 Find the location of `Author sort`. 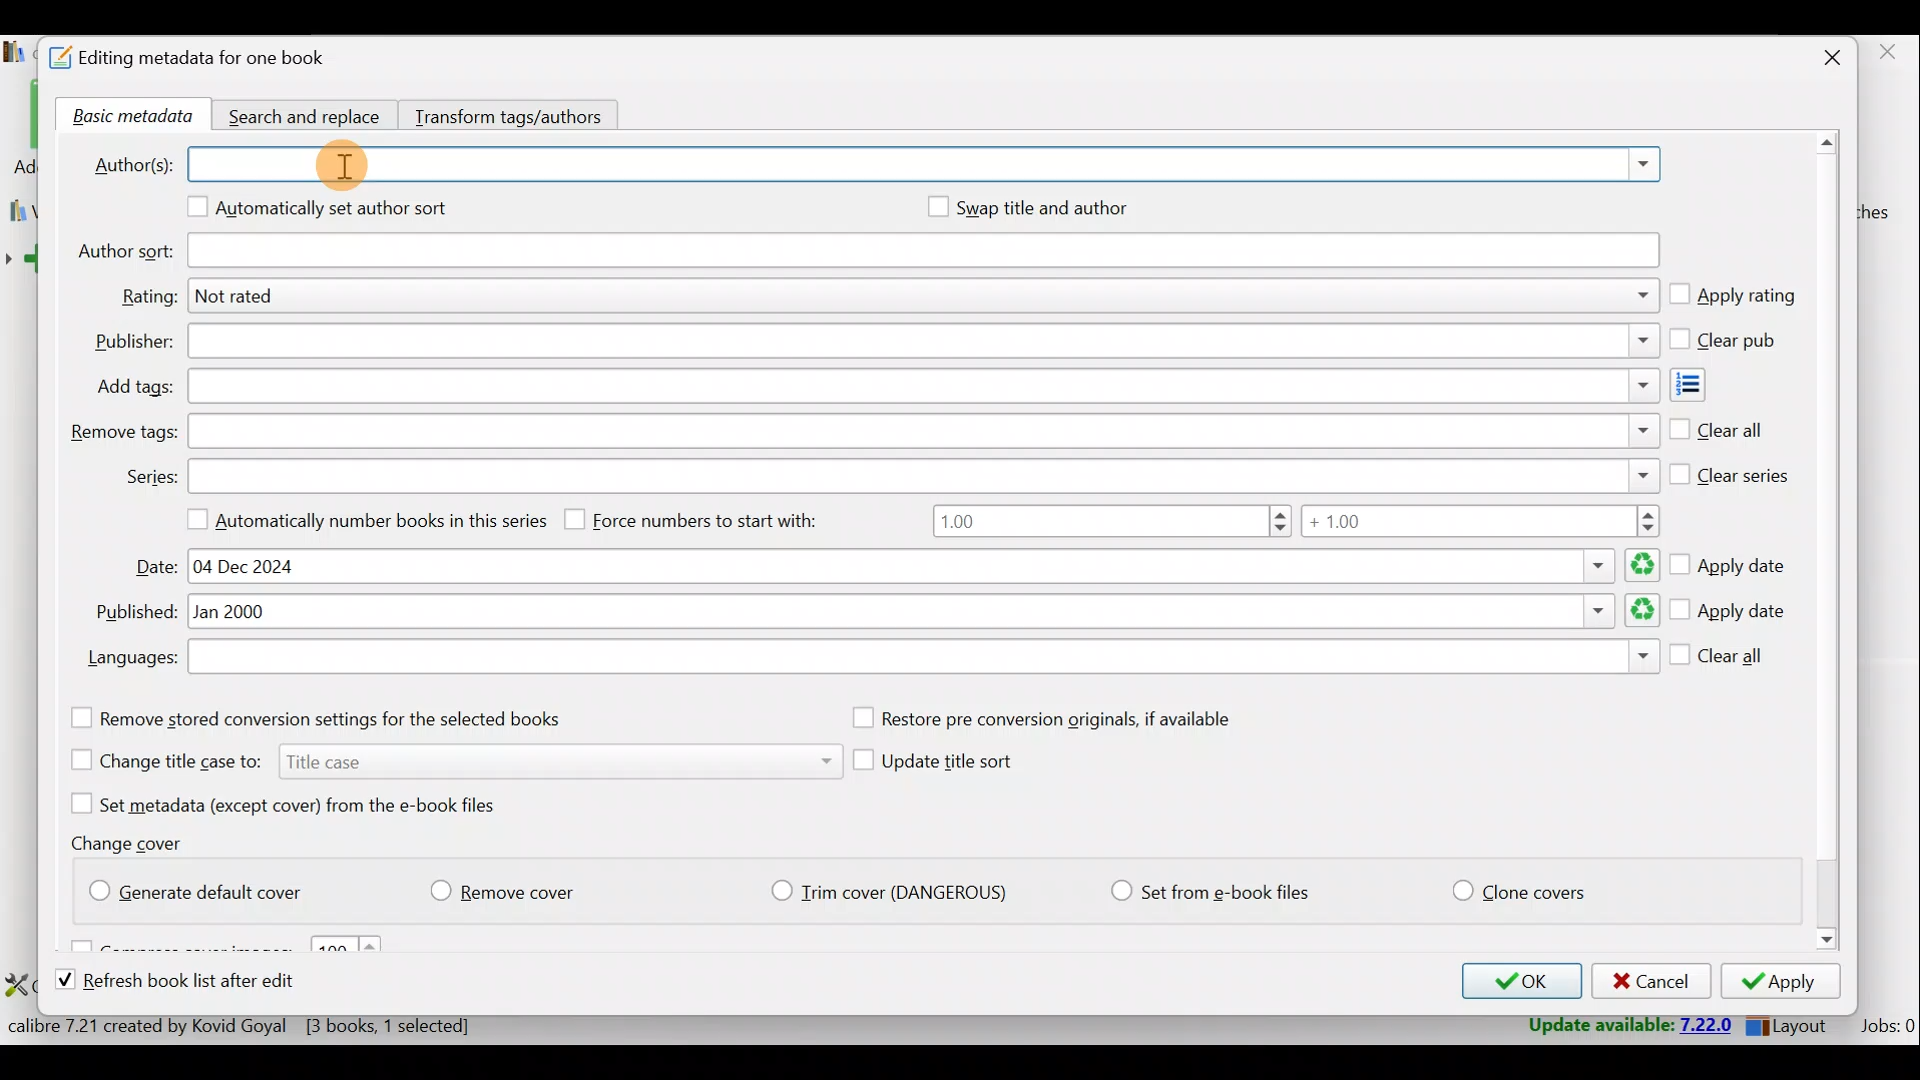

Author sort is located at coordinates (922, 252).